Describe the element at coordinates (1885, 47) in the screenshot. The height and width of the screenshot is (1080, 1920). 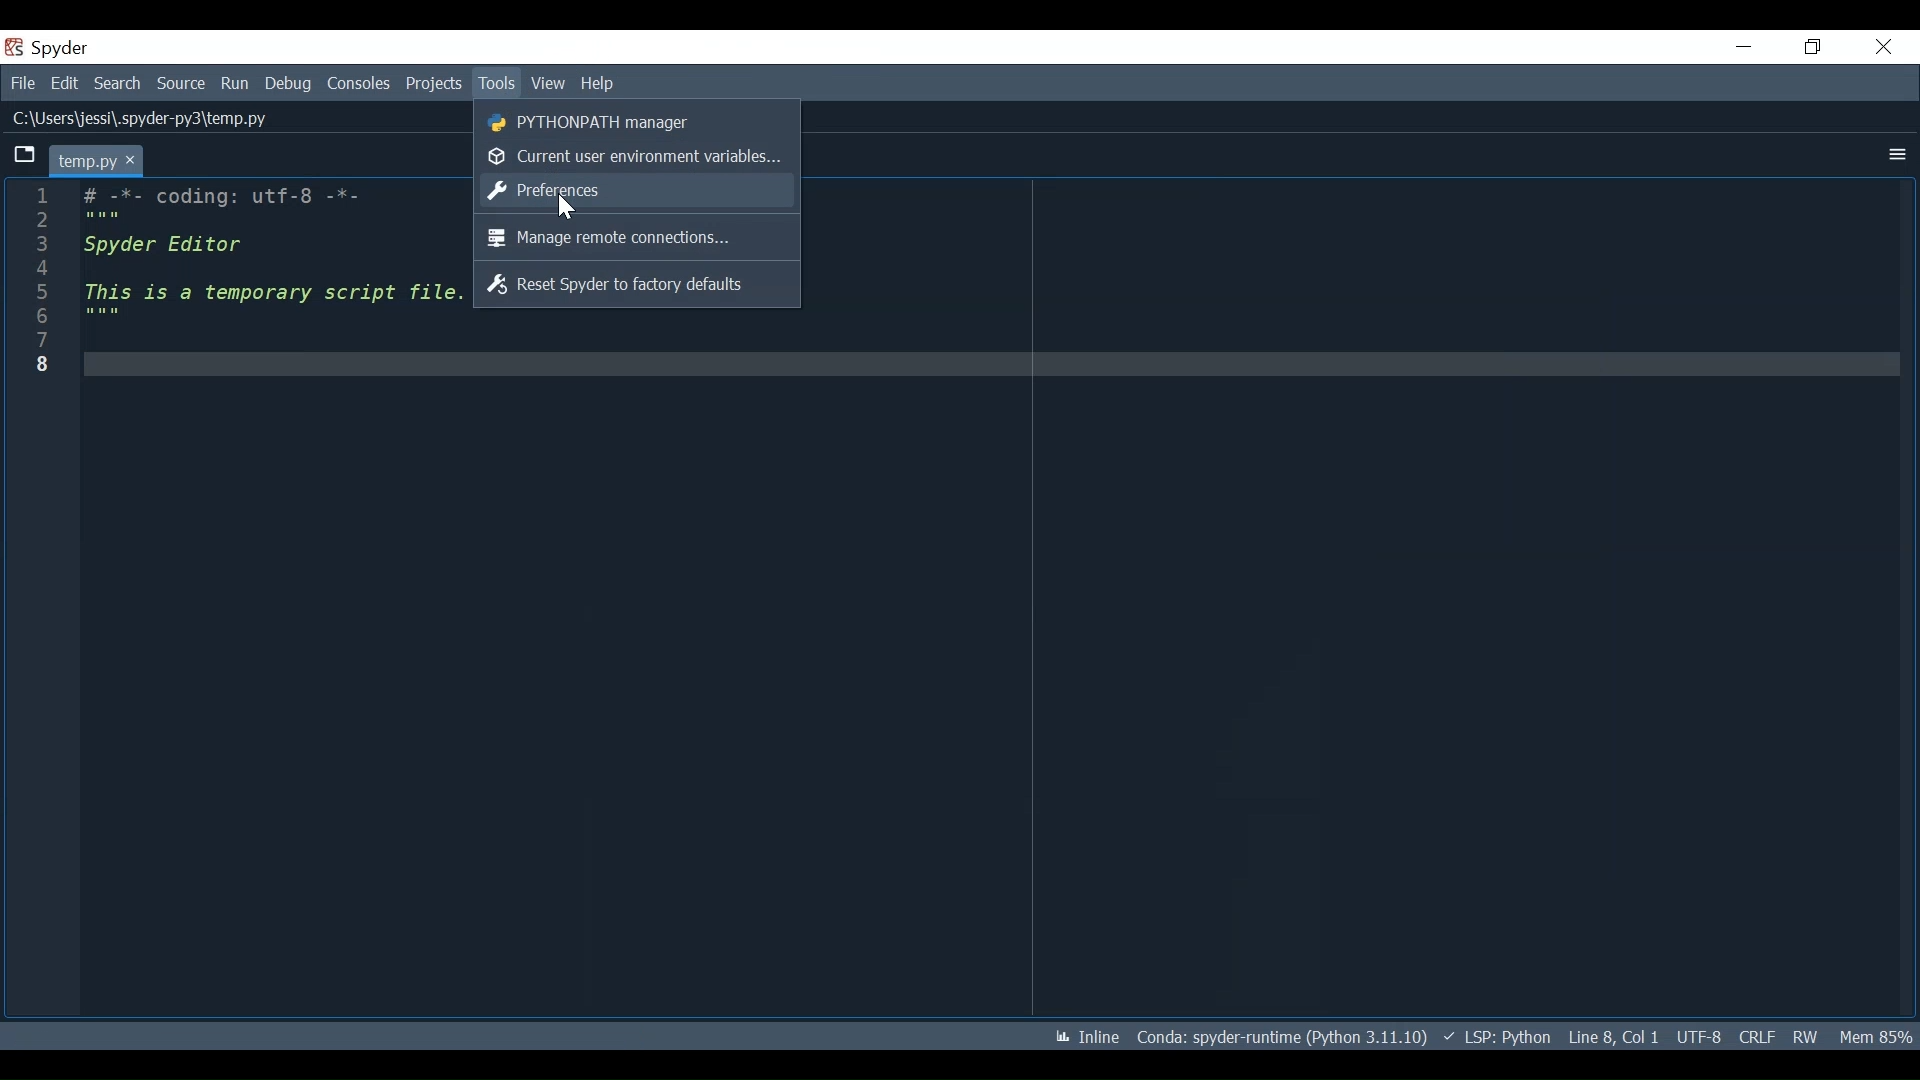
I see `Close` at that location.